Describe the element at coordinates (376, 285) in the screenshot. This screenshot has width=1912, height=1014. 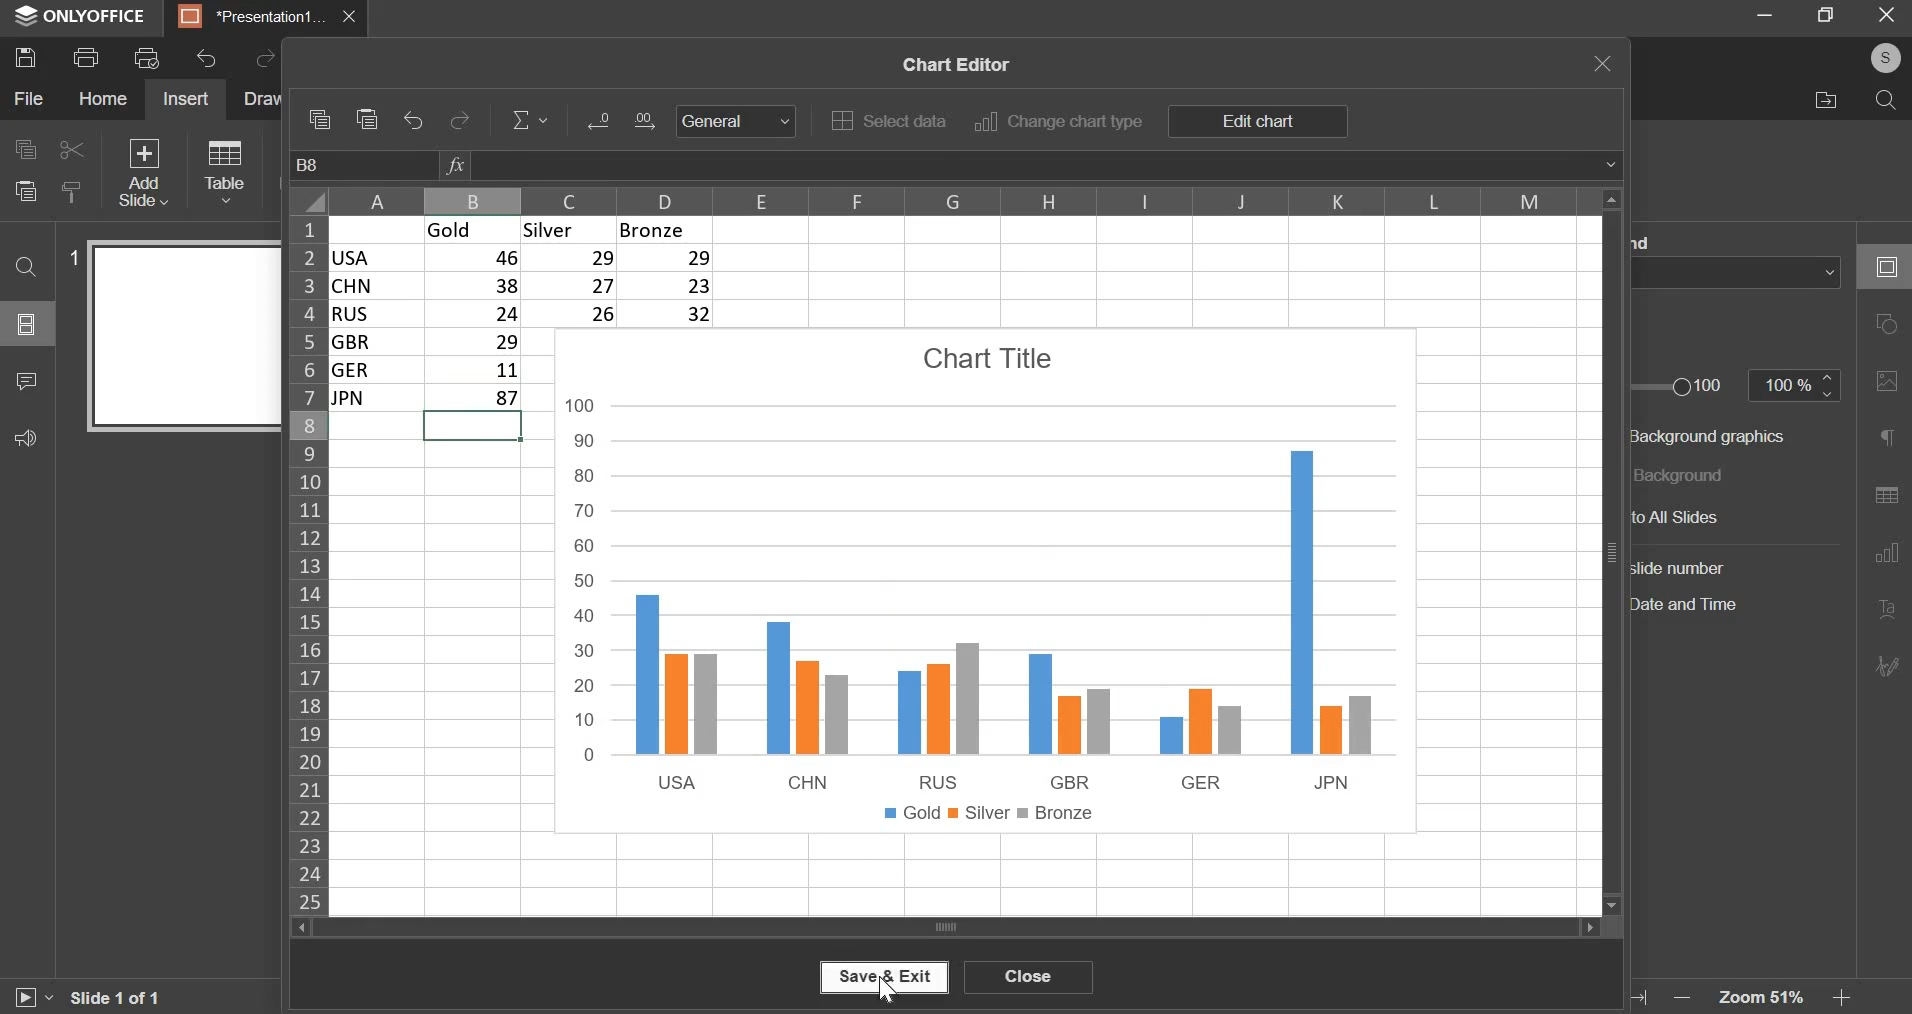
I see `chn` at that location.